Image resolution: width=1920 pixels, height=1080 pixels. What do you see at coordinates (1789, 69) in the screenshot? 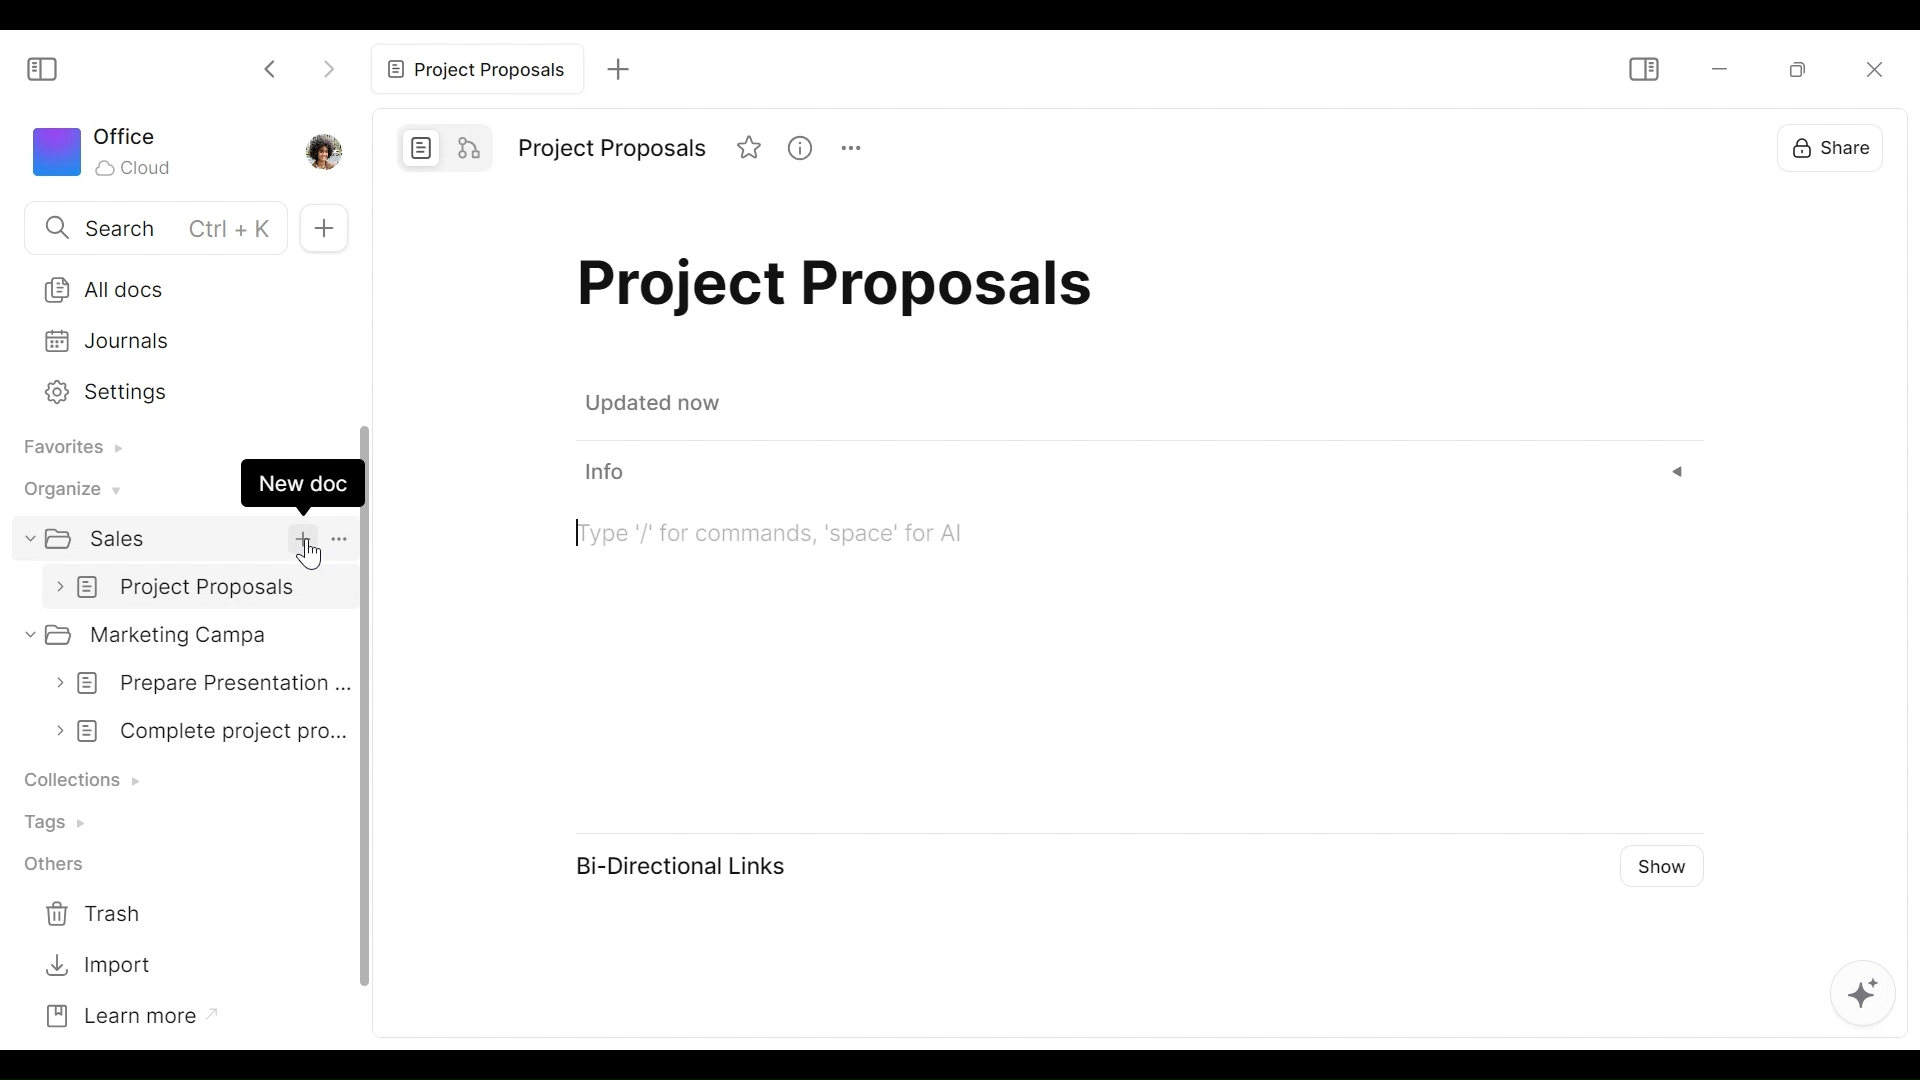
I see `Restore` at bounding box center [1789, 69].